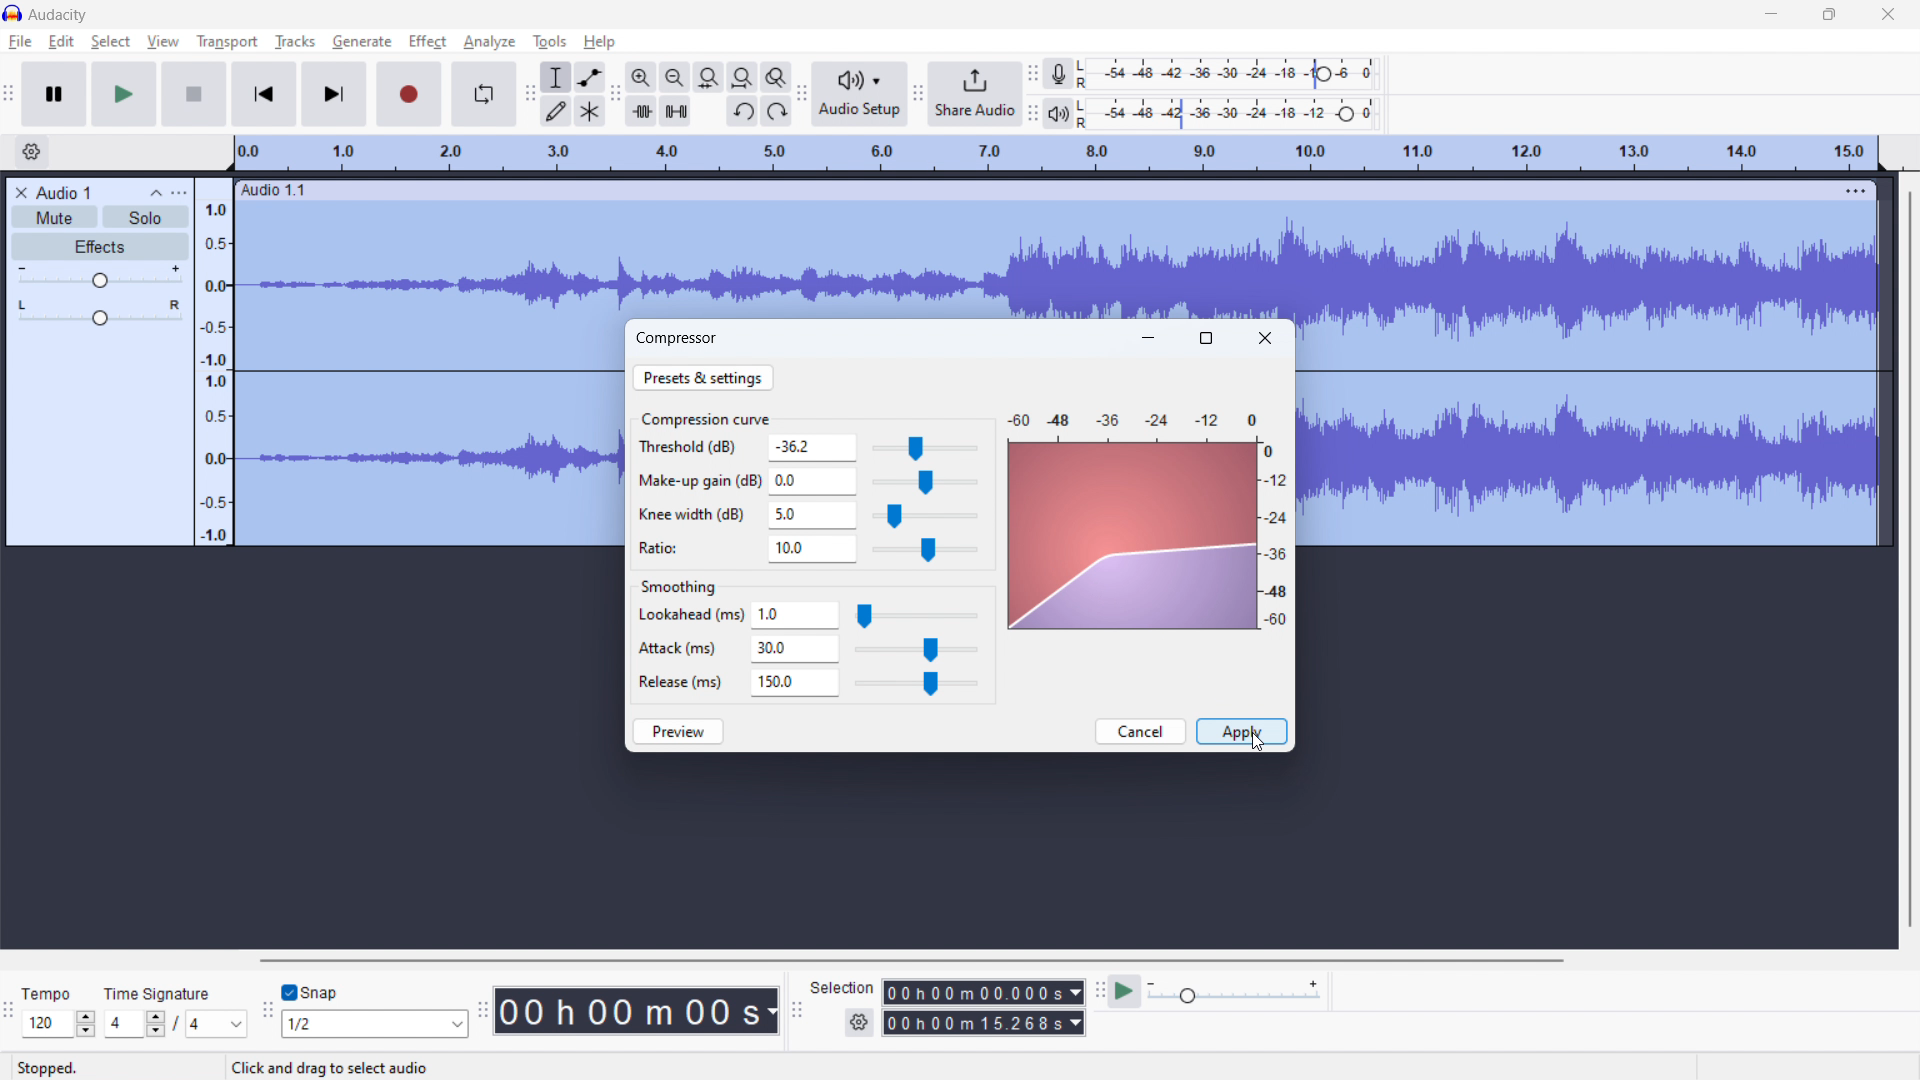 Image resolution: width=1920 pixels, height=1080 pixels. What do you see at coordinates (642, 111) in the screenshot?
I see `trim audio outside selection` at bounding box center [642, 111].